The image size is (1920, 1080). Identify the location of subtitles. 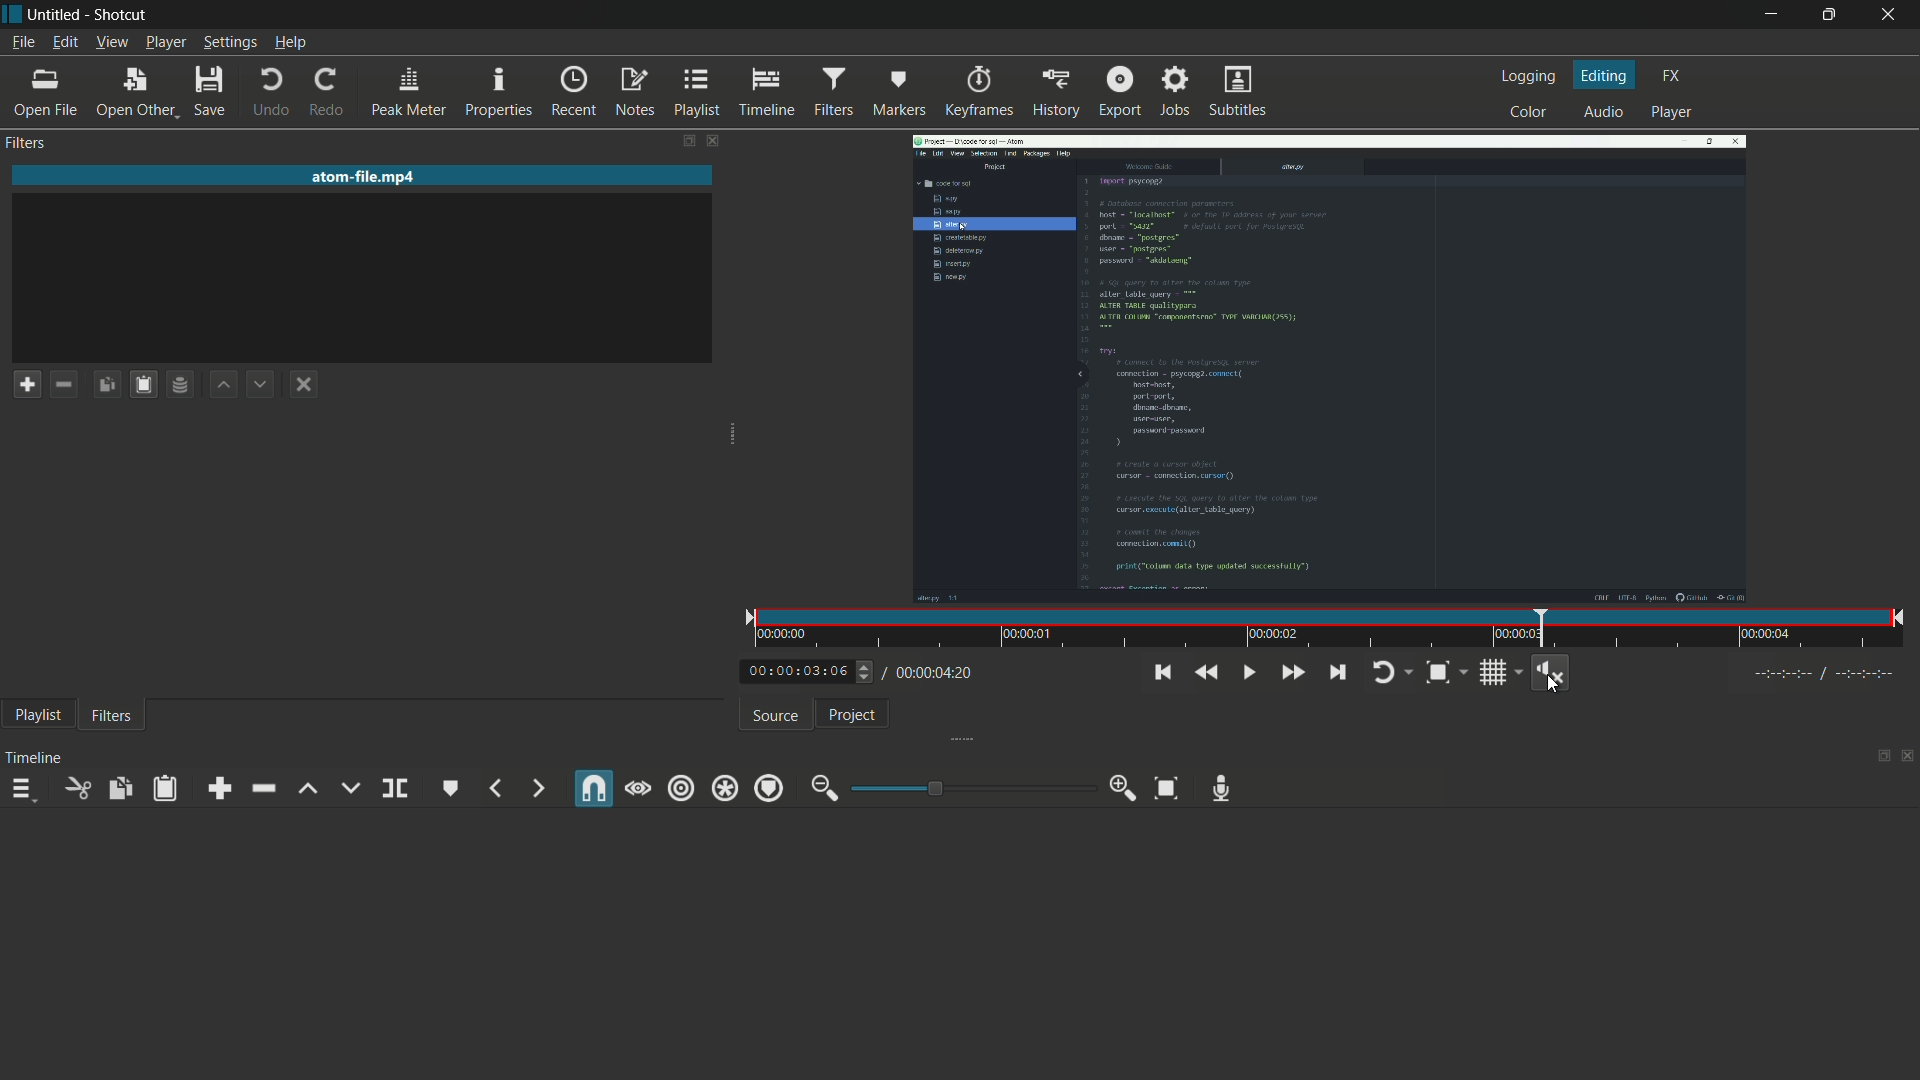
(1240, 92).